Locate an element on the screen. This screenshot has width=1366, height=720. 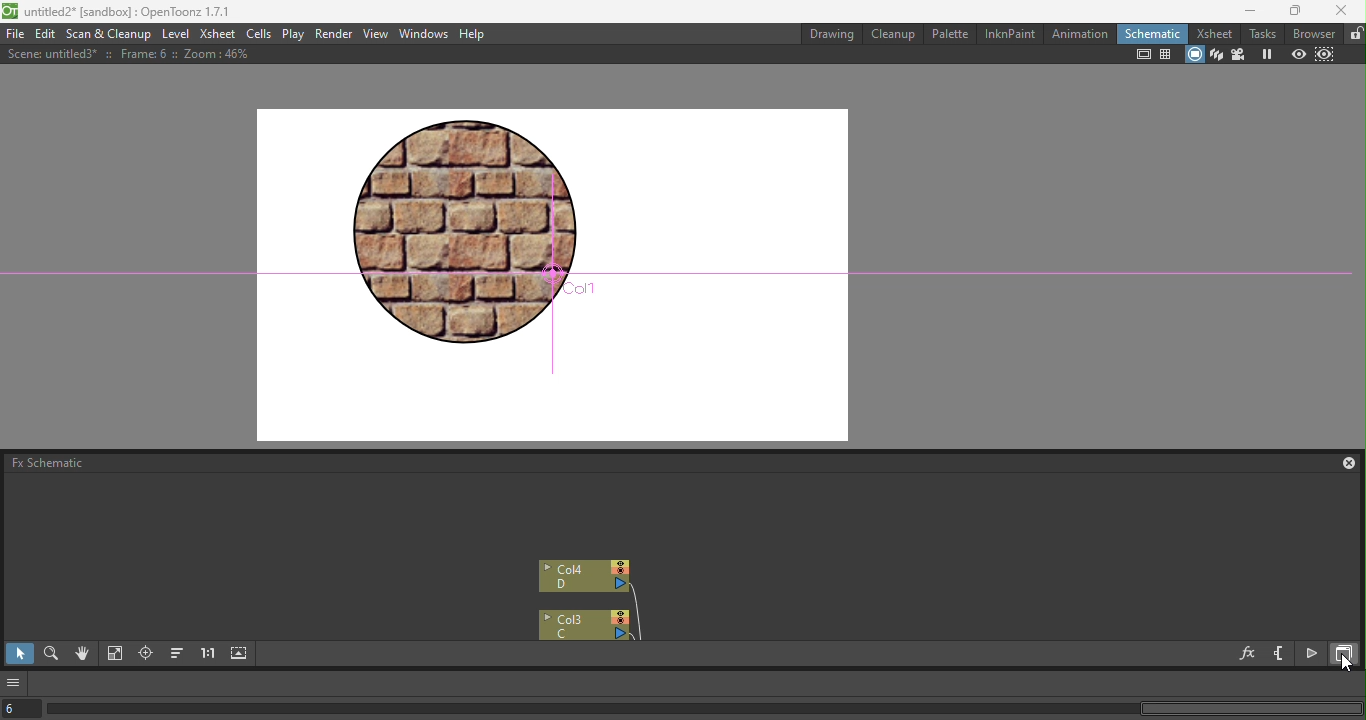
Hand mode is located at coordinates (82, 656).